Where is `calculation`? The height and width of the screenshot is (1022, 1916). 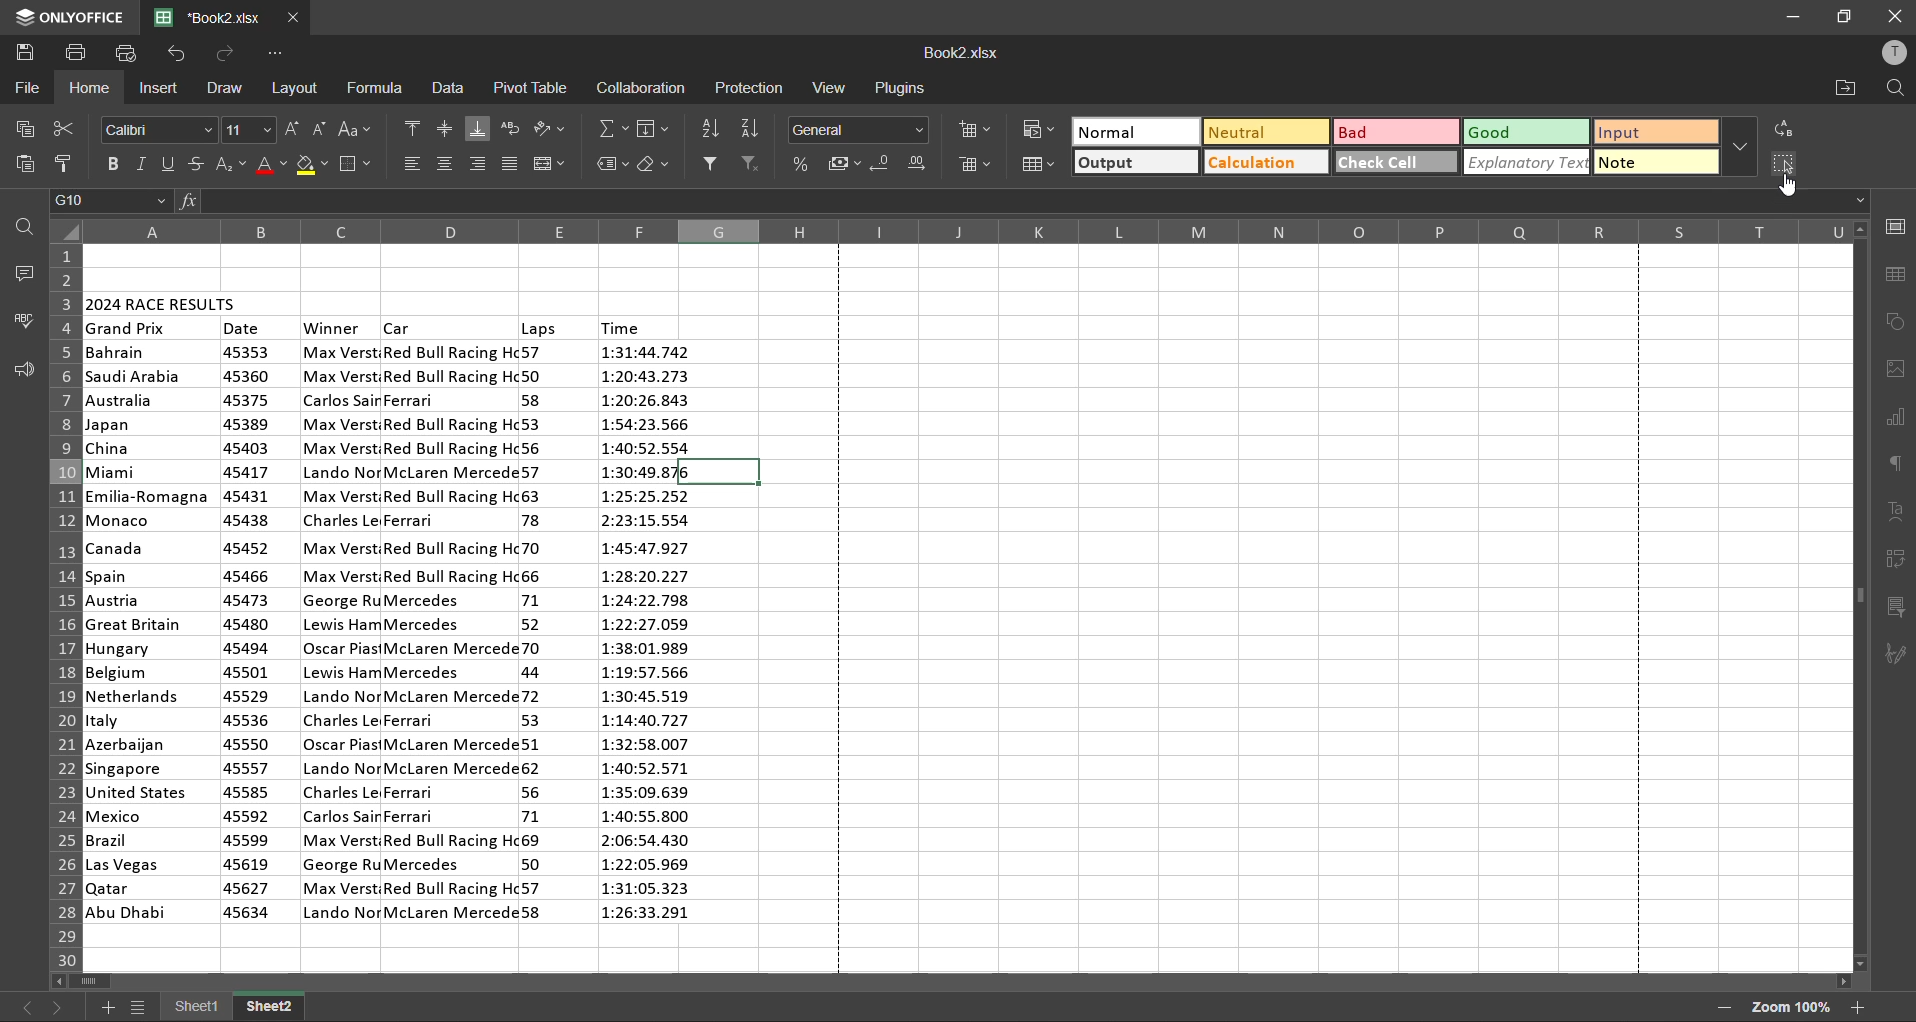
calculation is located at coordinates (1264, 163).